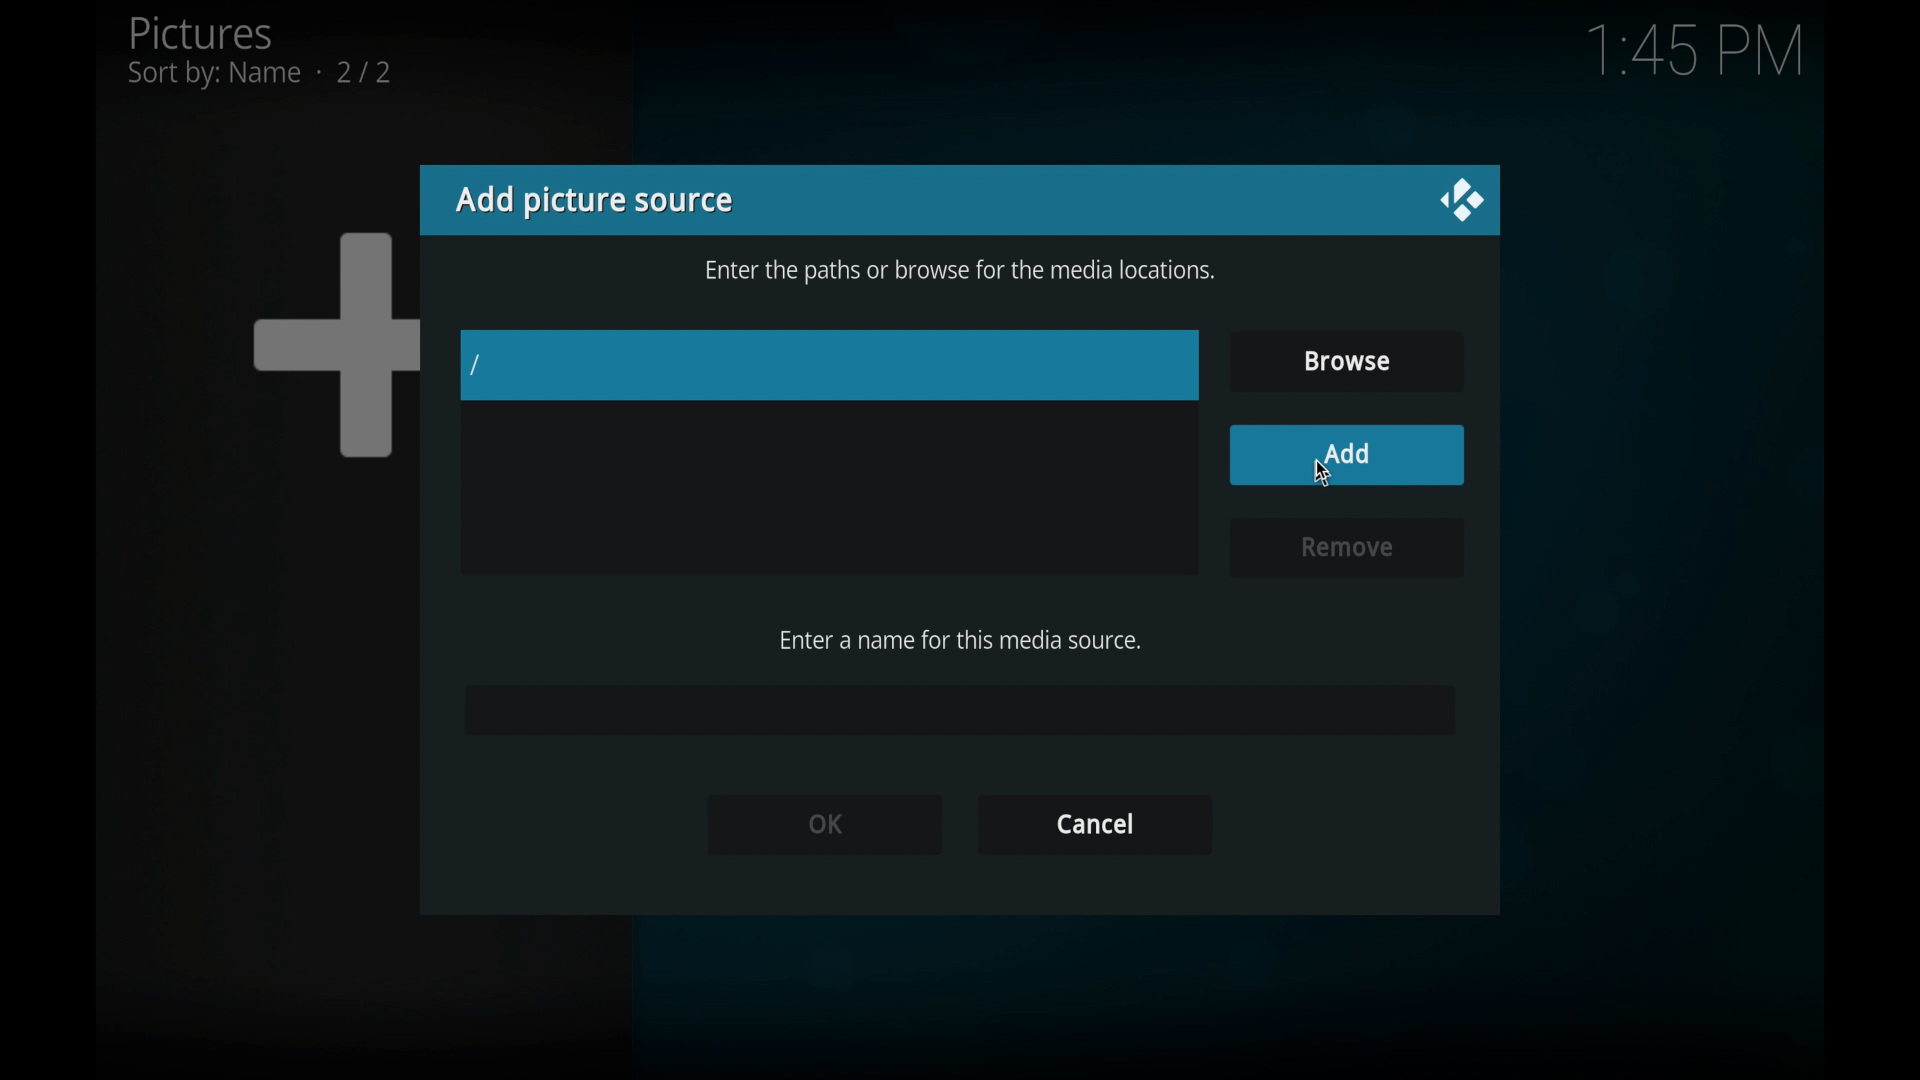  What do you see at coordinates (960, 640) in the screenshot?
I see `enter a name for this media source` at bounding box center [960, 640].